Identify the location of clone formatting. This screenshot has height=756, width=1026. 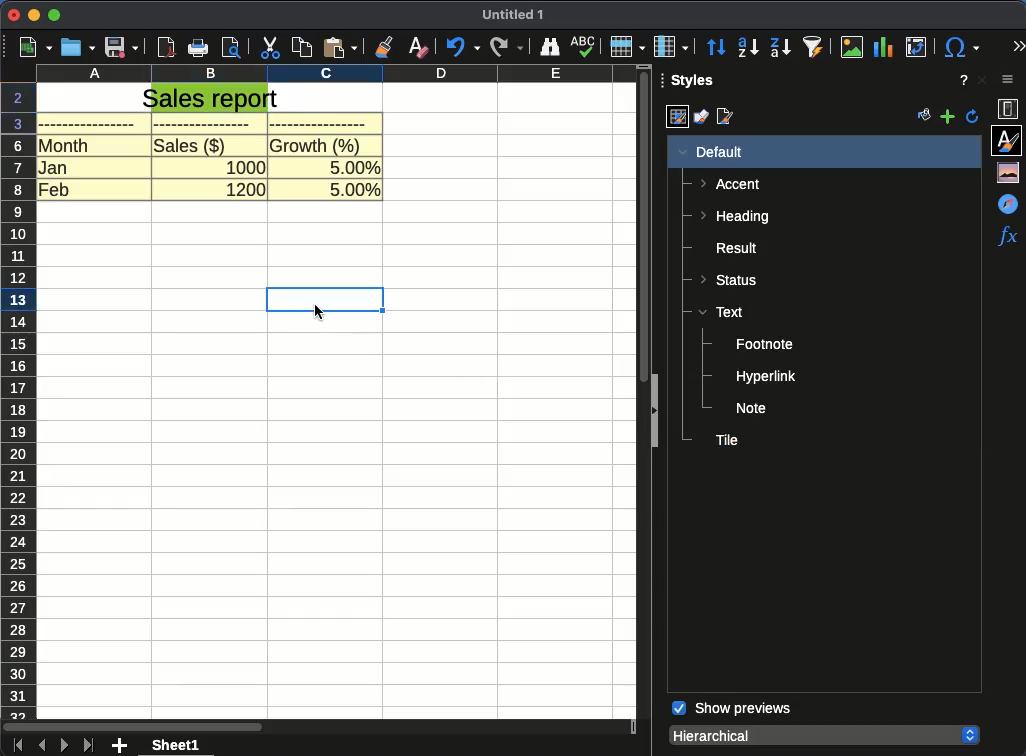
(383, 47).